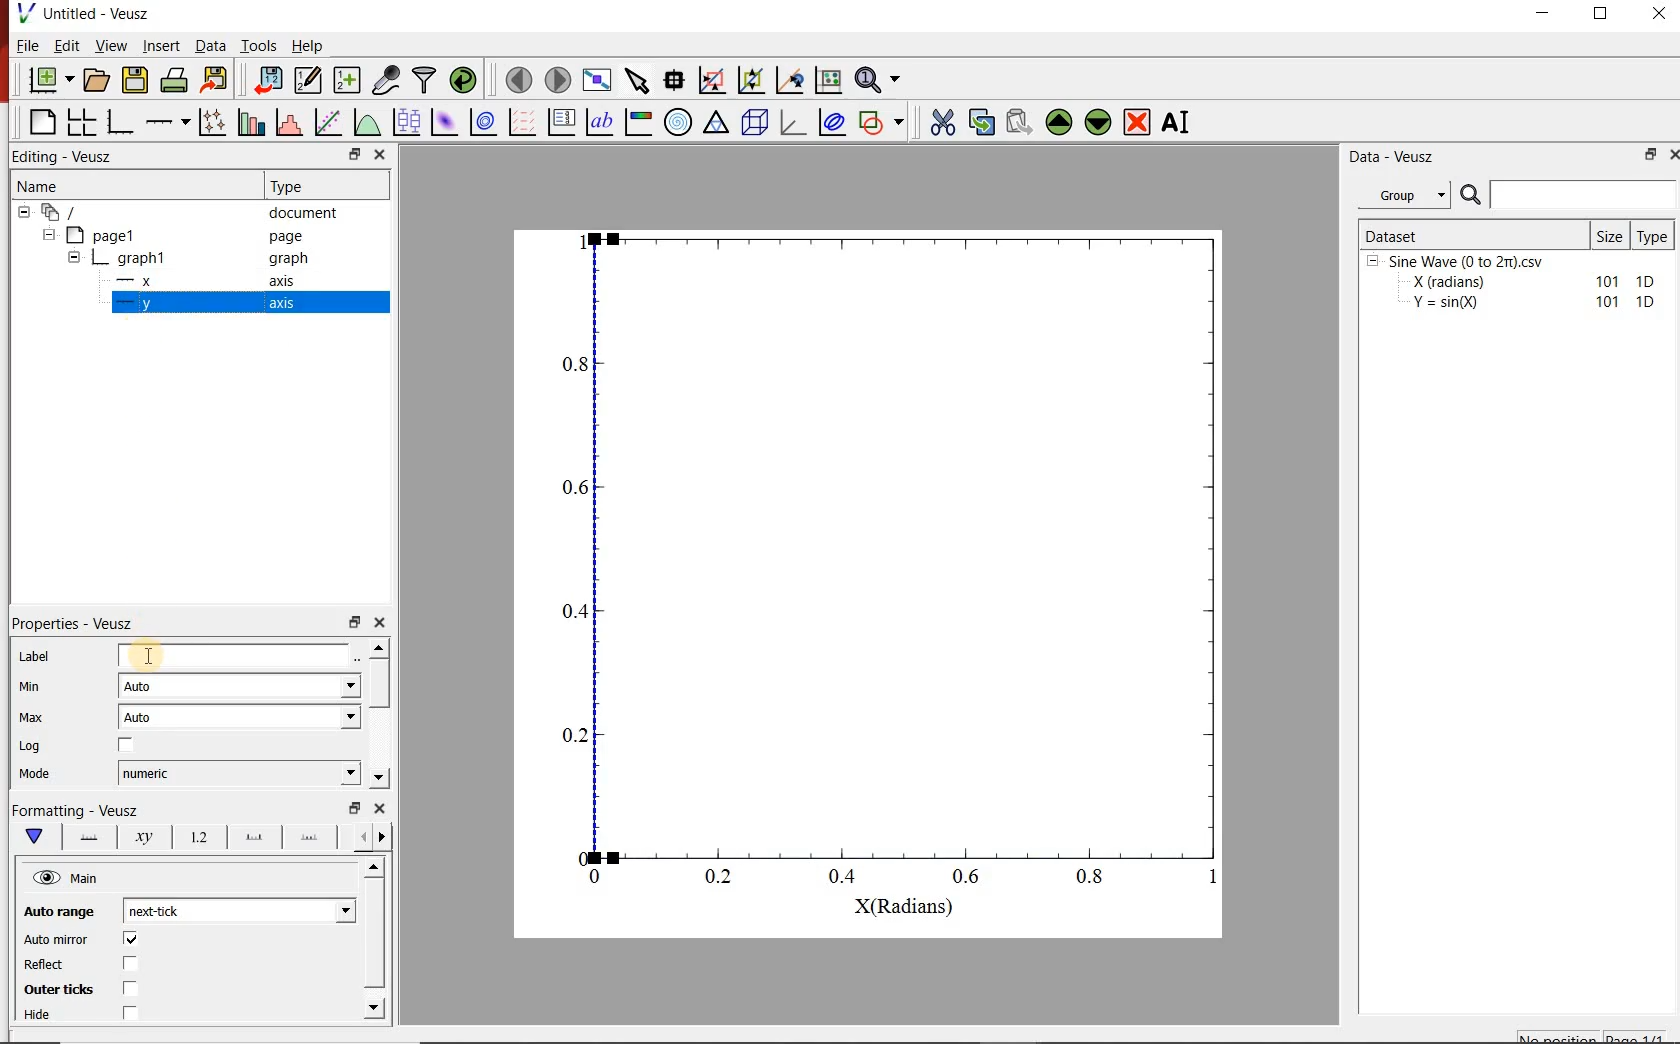  I want to click on Down, so click(376, 1007).